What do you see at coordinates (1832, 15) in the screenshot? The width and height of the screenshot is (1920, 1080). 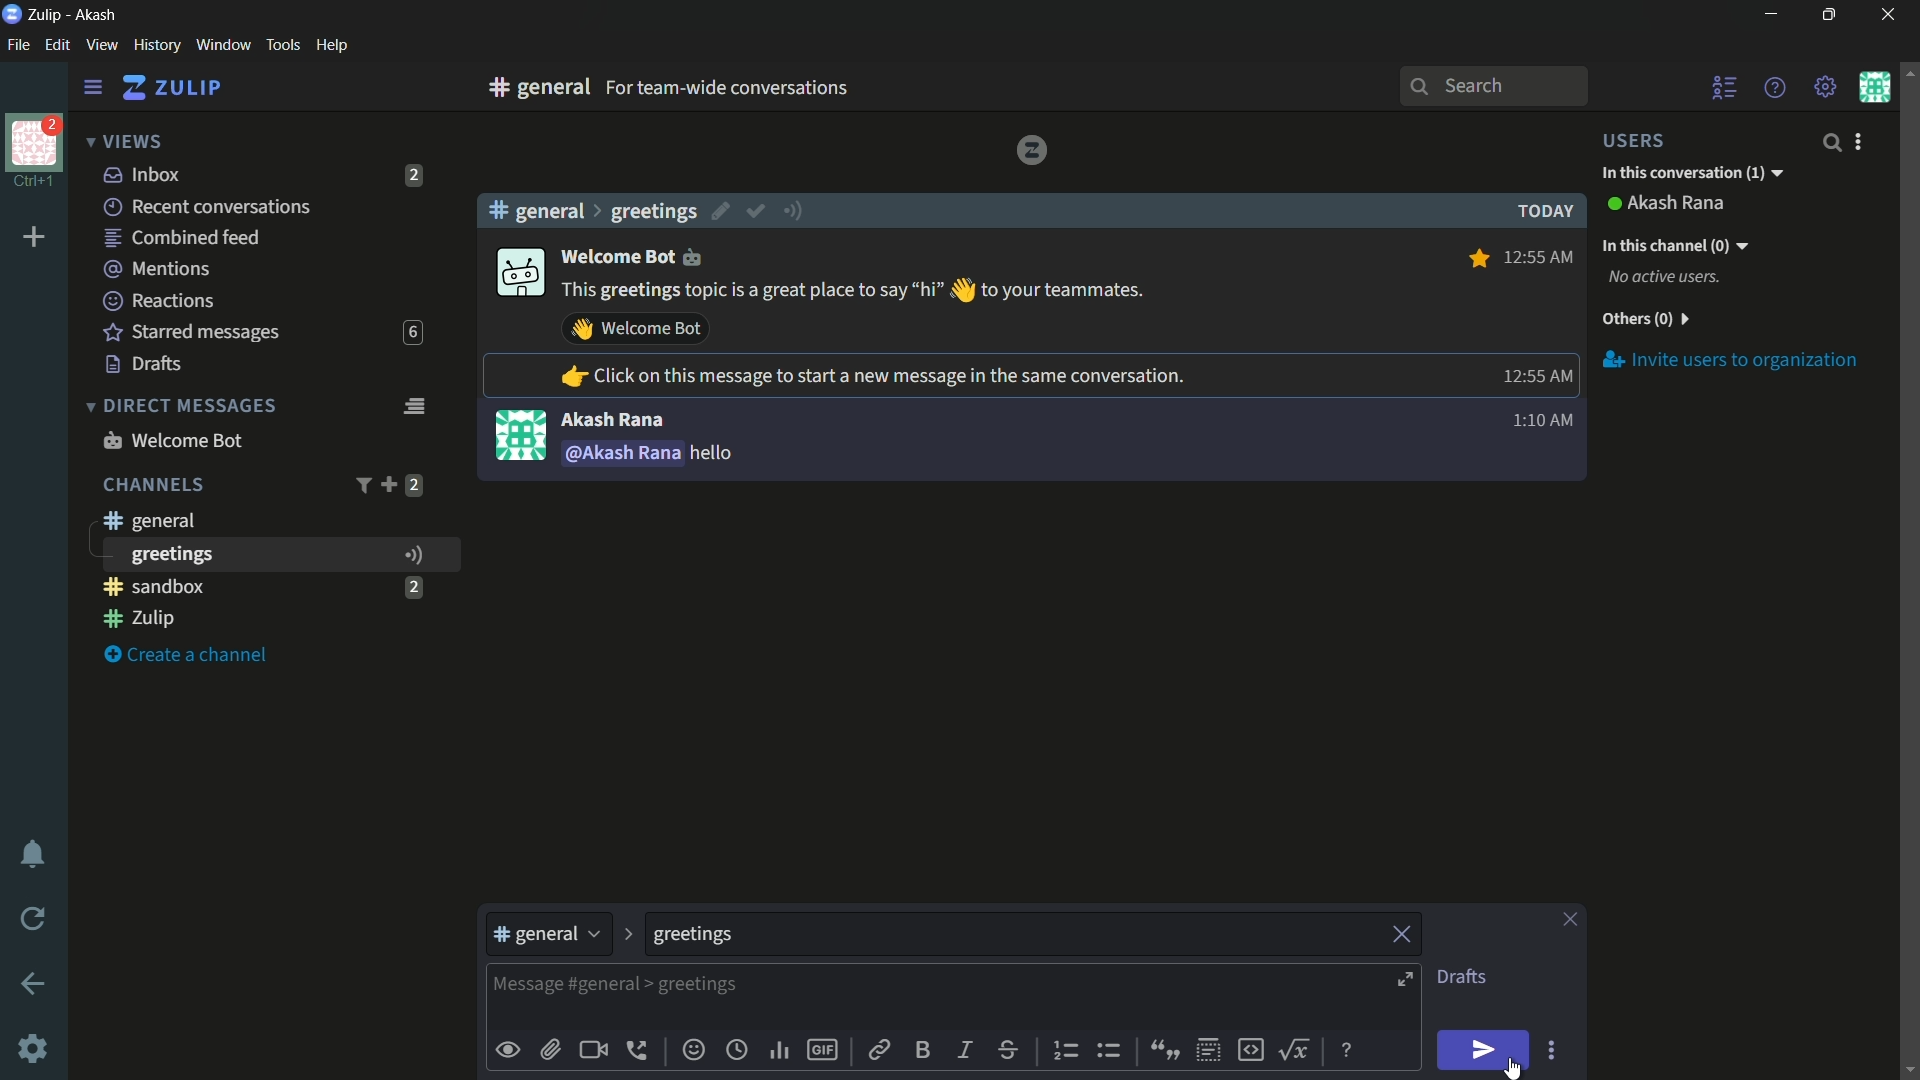 I see `maximize or restore` at bounding box center [1832, 15].